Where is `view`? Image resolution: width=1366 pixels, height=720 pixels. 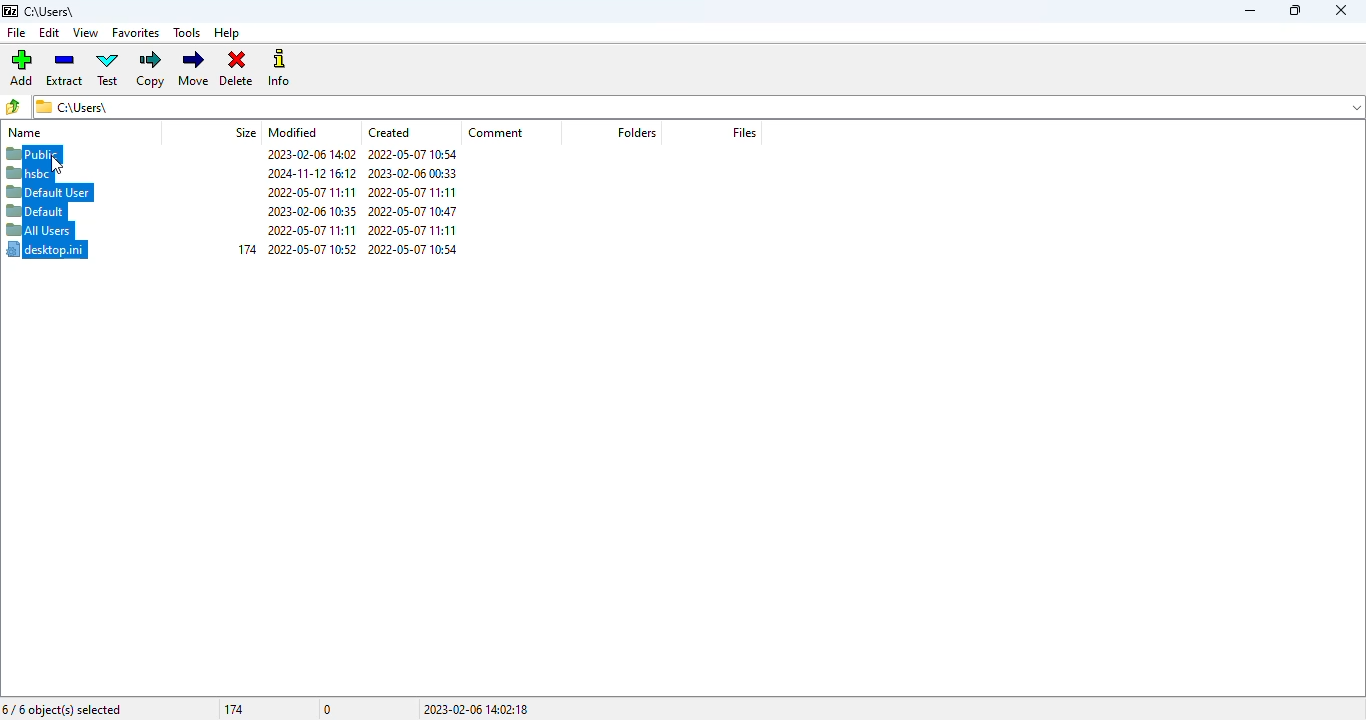 view is located at coordinates (85, 33).